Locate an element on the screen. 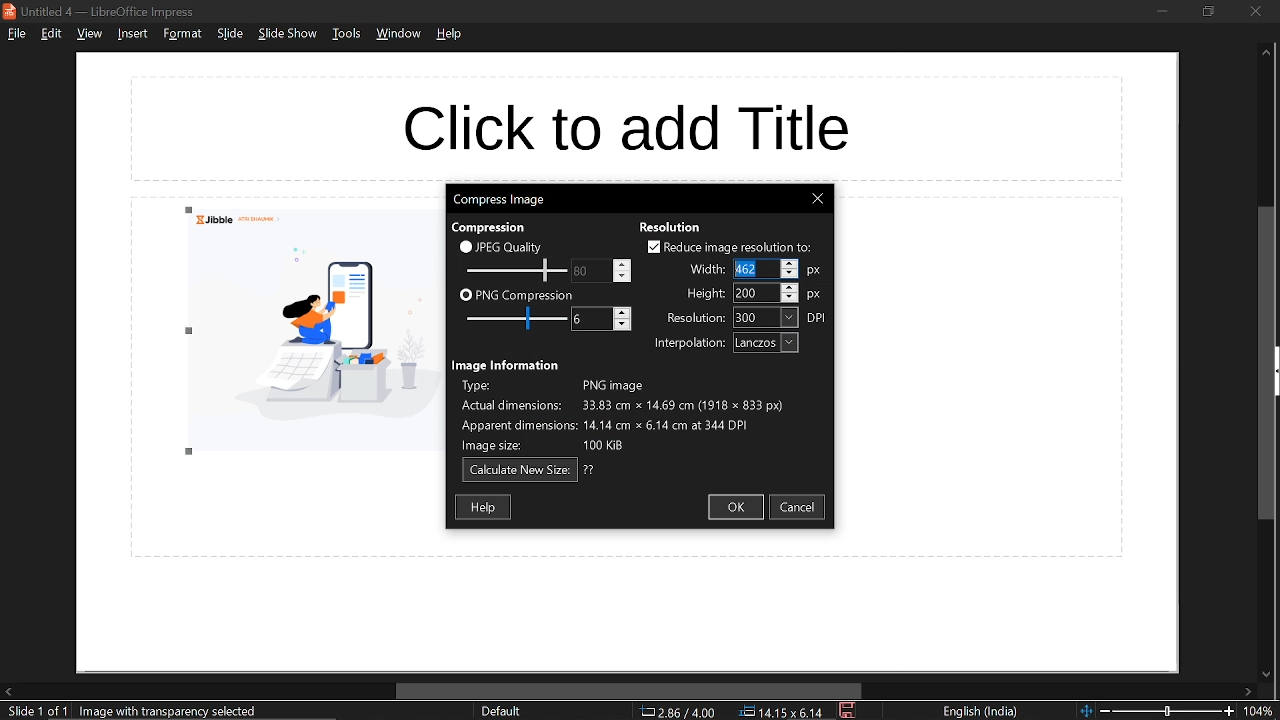  insert is located at coordinates (130, 33).